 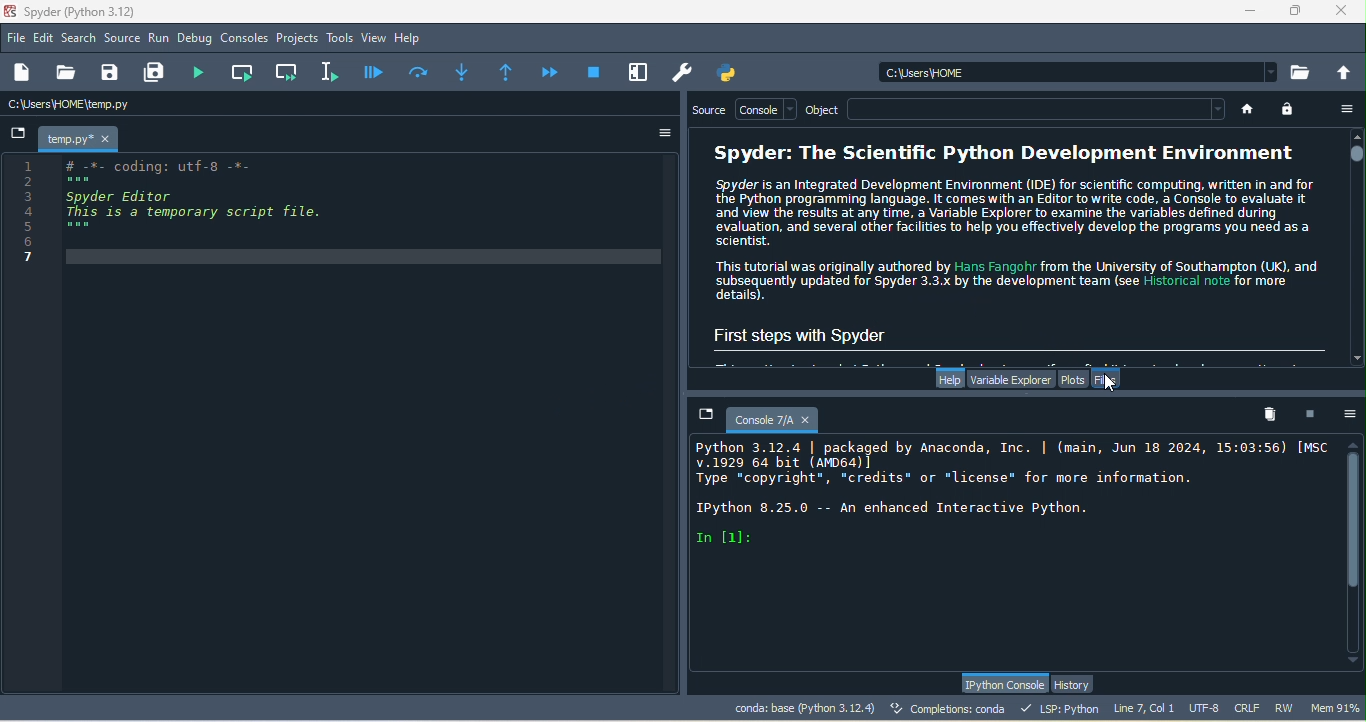 What do you see at coordinates (19, 135) in the screenshot?
I see `browse tabs` at bounding box center [19, 135].